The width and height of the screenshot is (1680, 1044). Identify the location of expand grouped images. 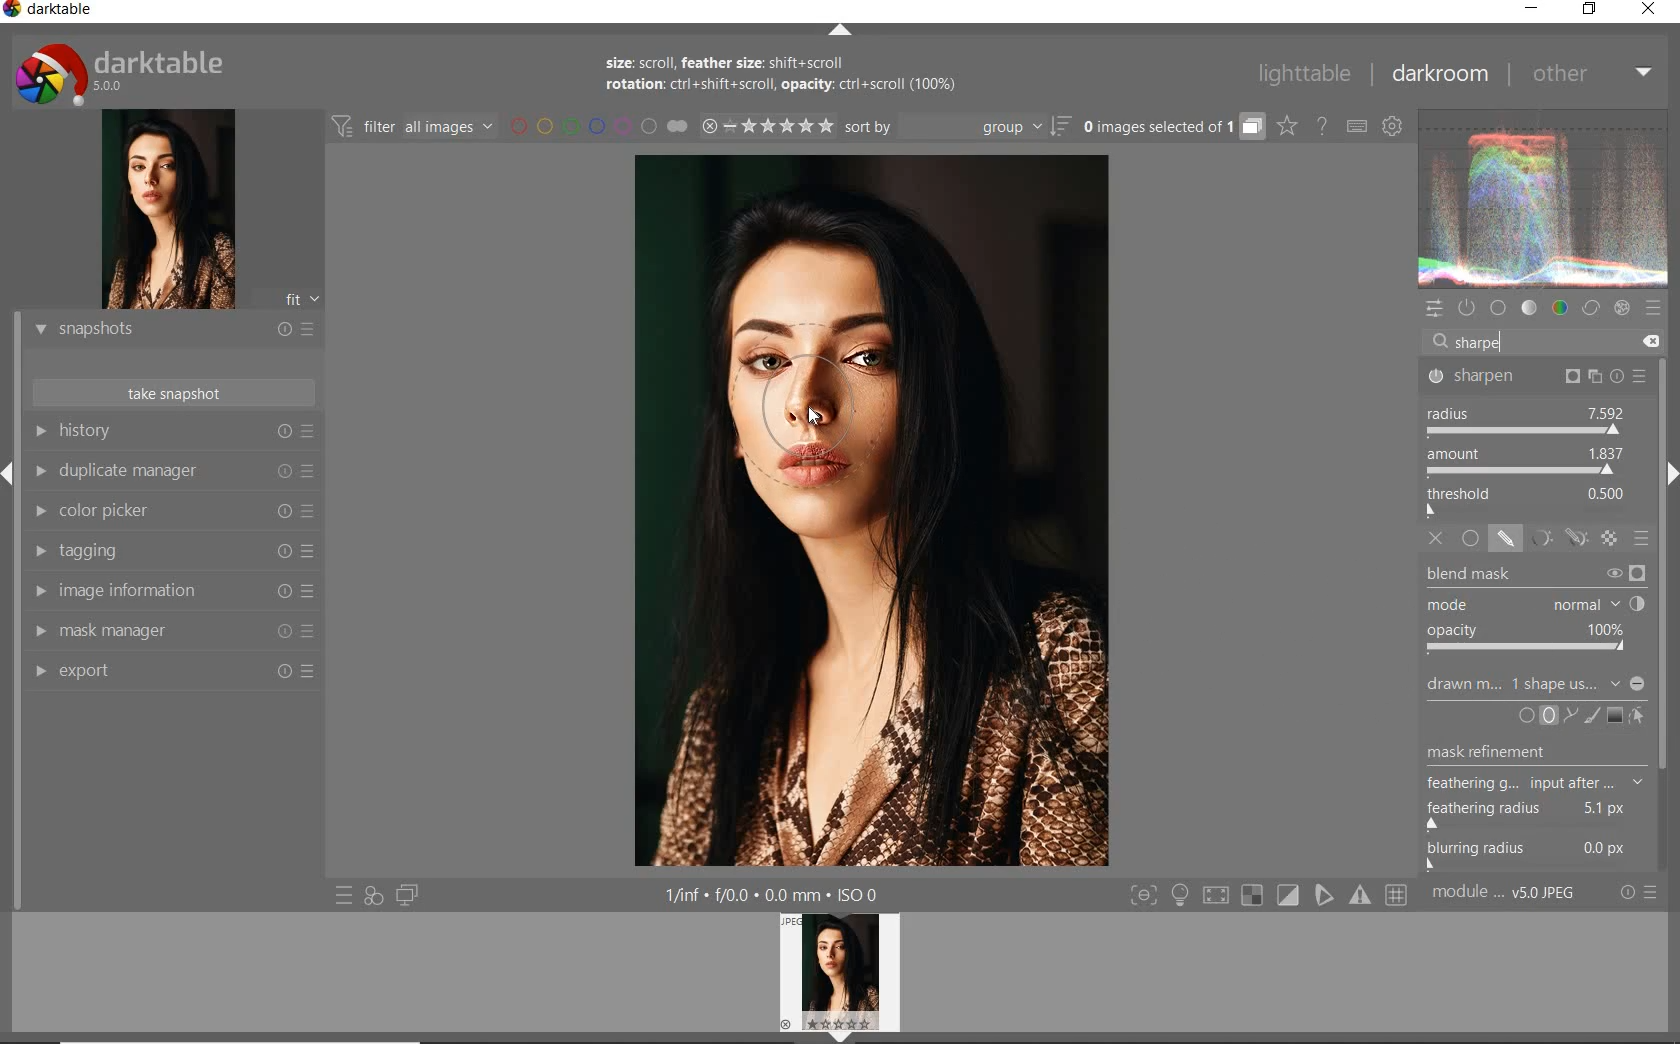
(1172, 128).